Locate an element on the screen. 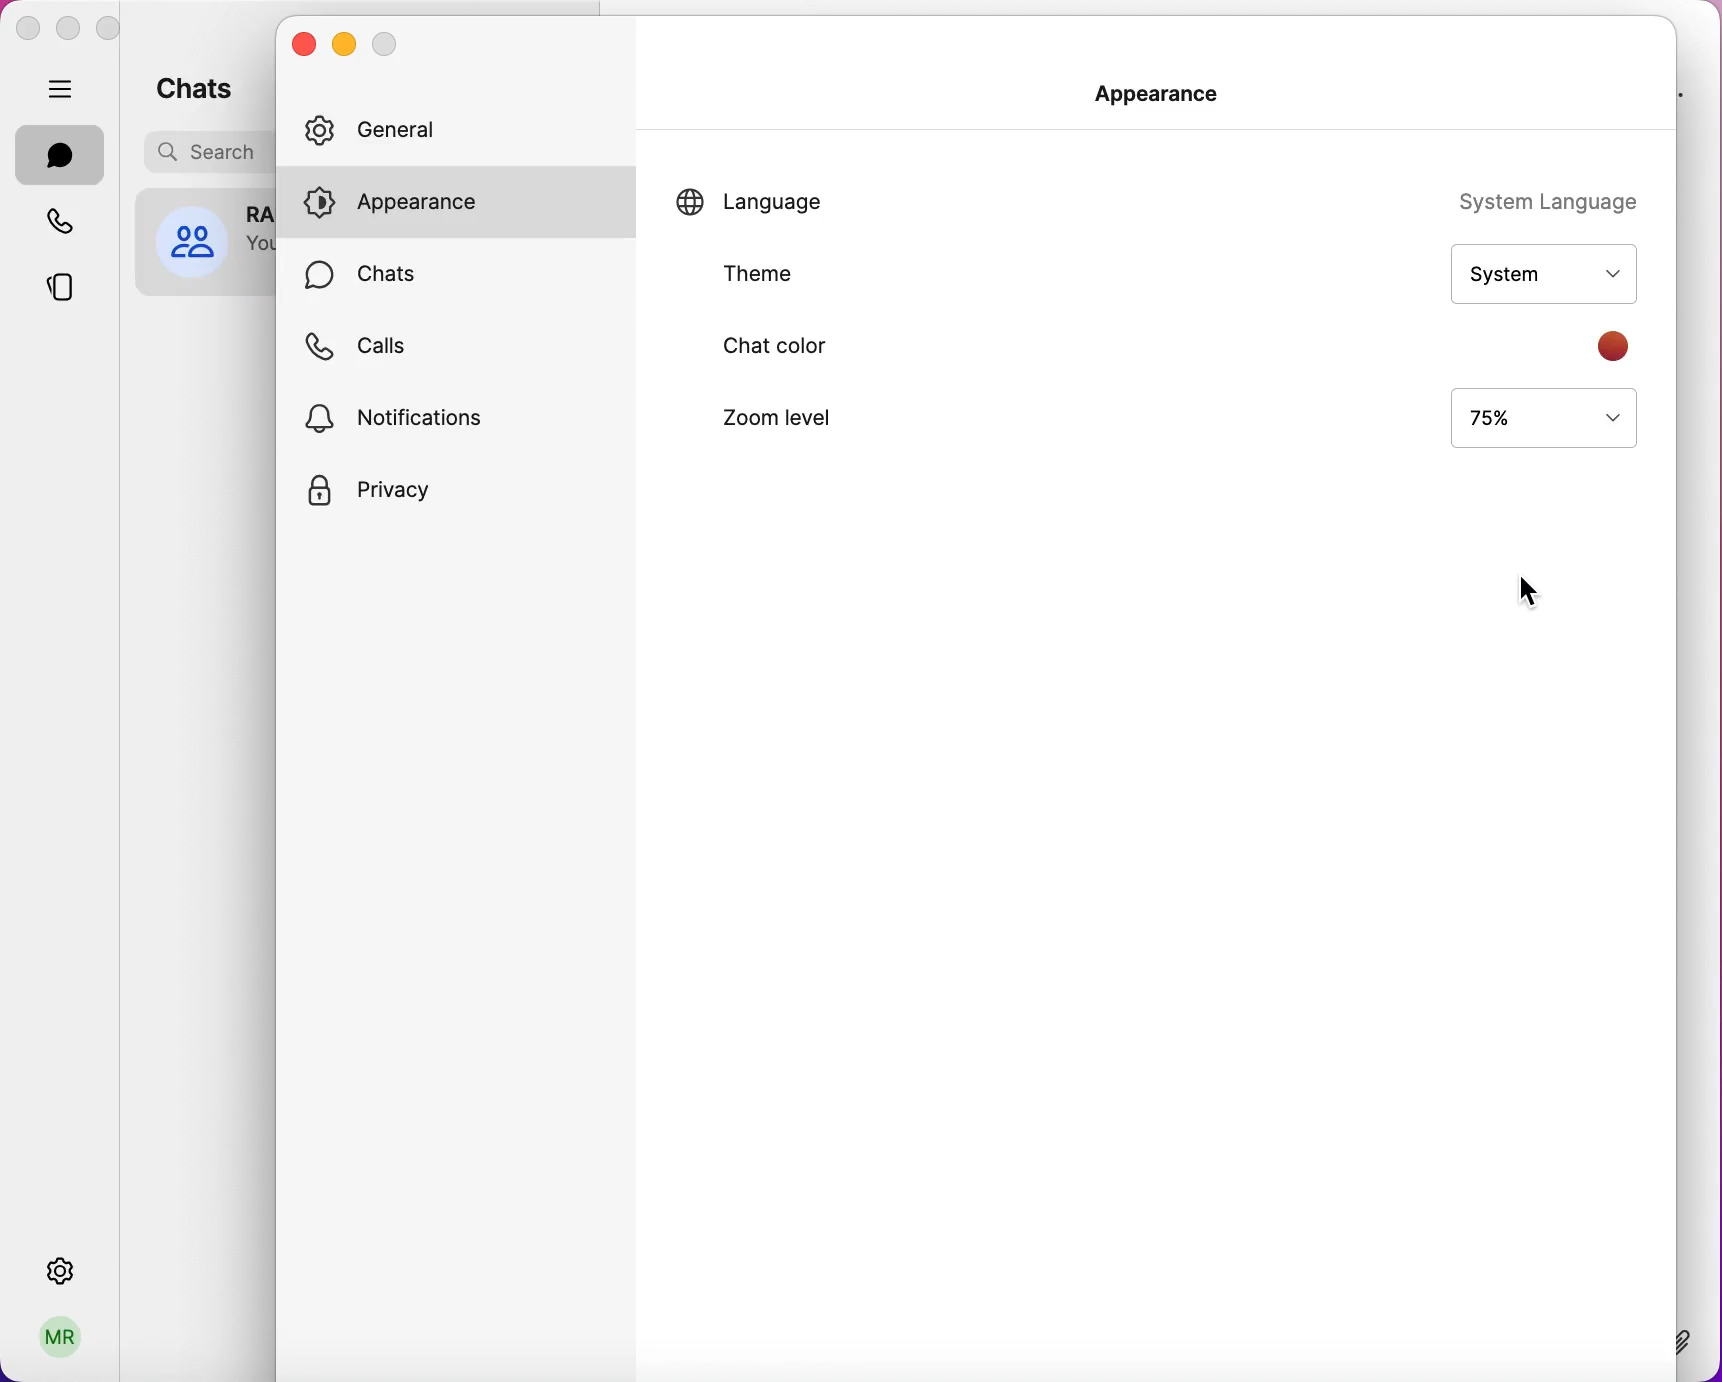 The height and width of the screenshot is (1382, 1722). chats is located at coordinates (61, 154).